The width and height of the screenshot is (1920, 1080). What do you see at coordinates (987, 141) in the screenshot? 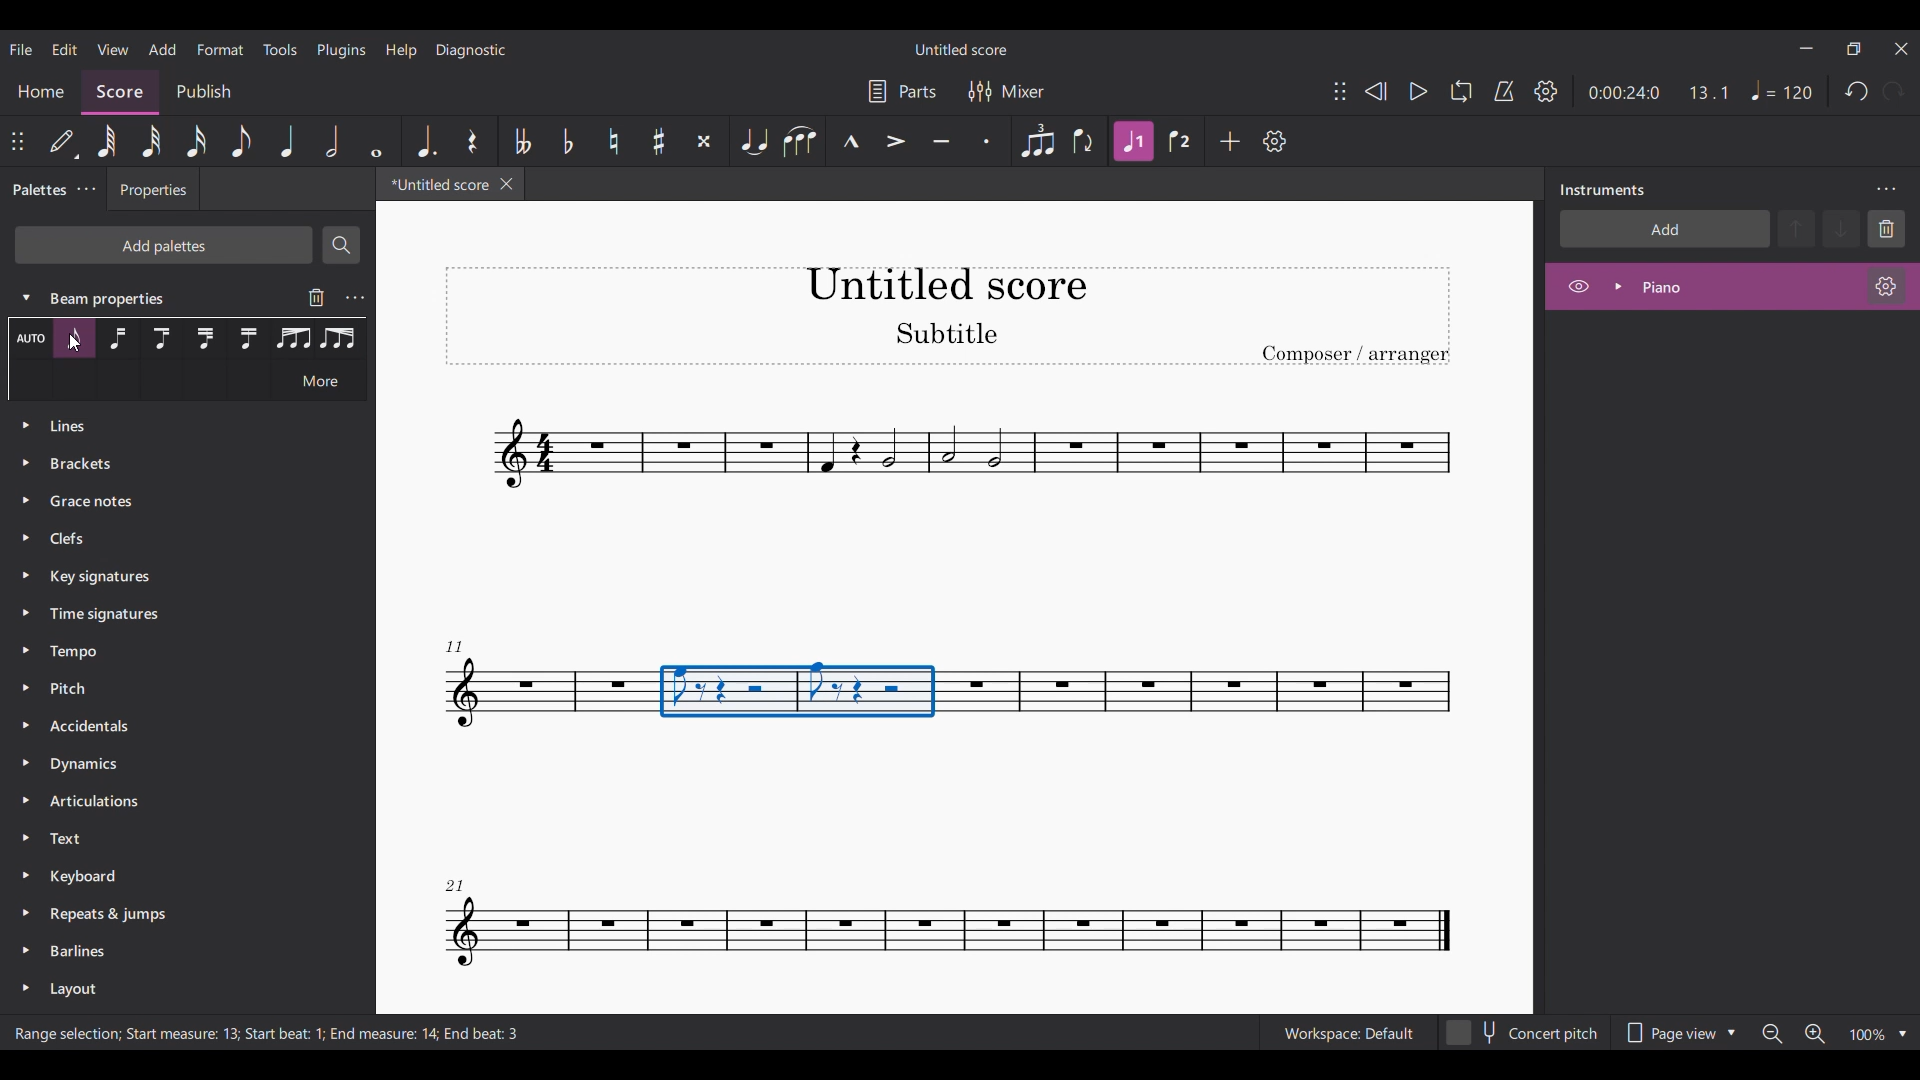
I see `Staccato` at bounding box center [987, 141].